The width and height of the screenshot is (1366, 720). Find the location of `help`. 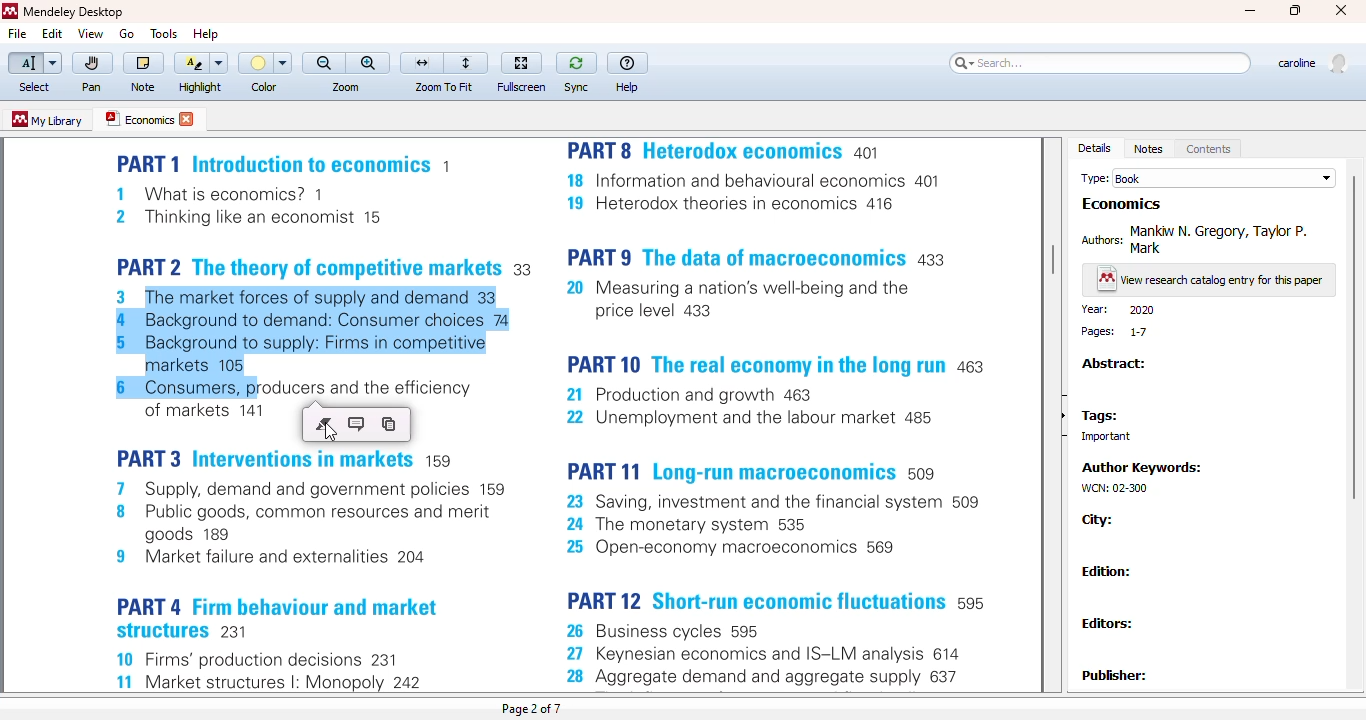

help is located at coordinates (627, 63).